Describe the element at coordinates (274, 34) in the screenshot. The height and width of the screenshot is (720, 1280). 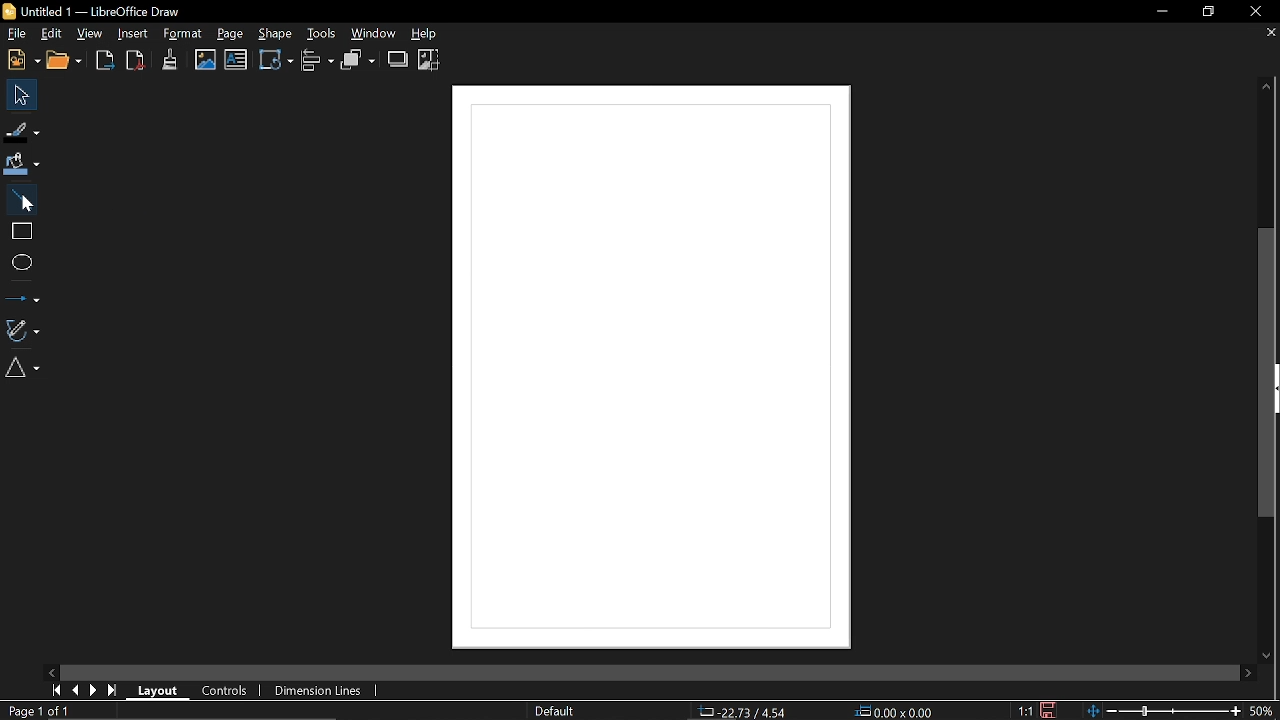
I see `Shape` at that location.